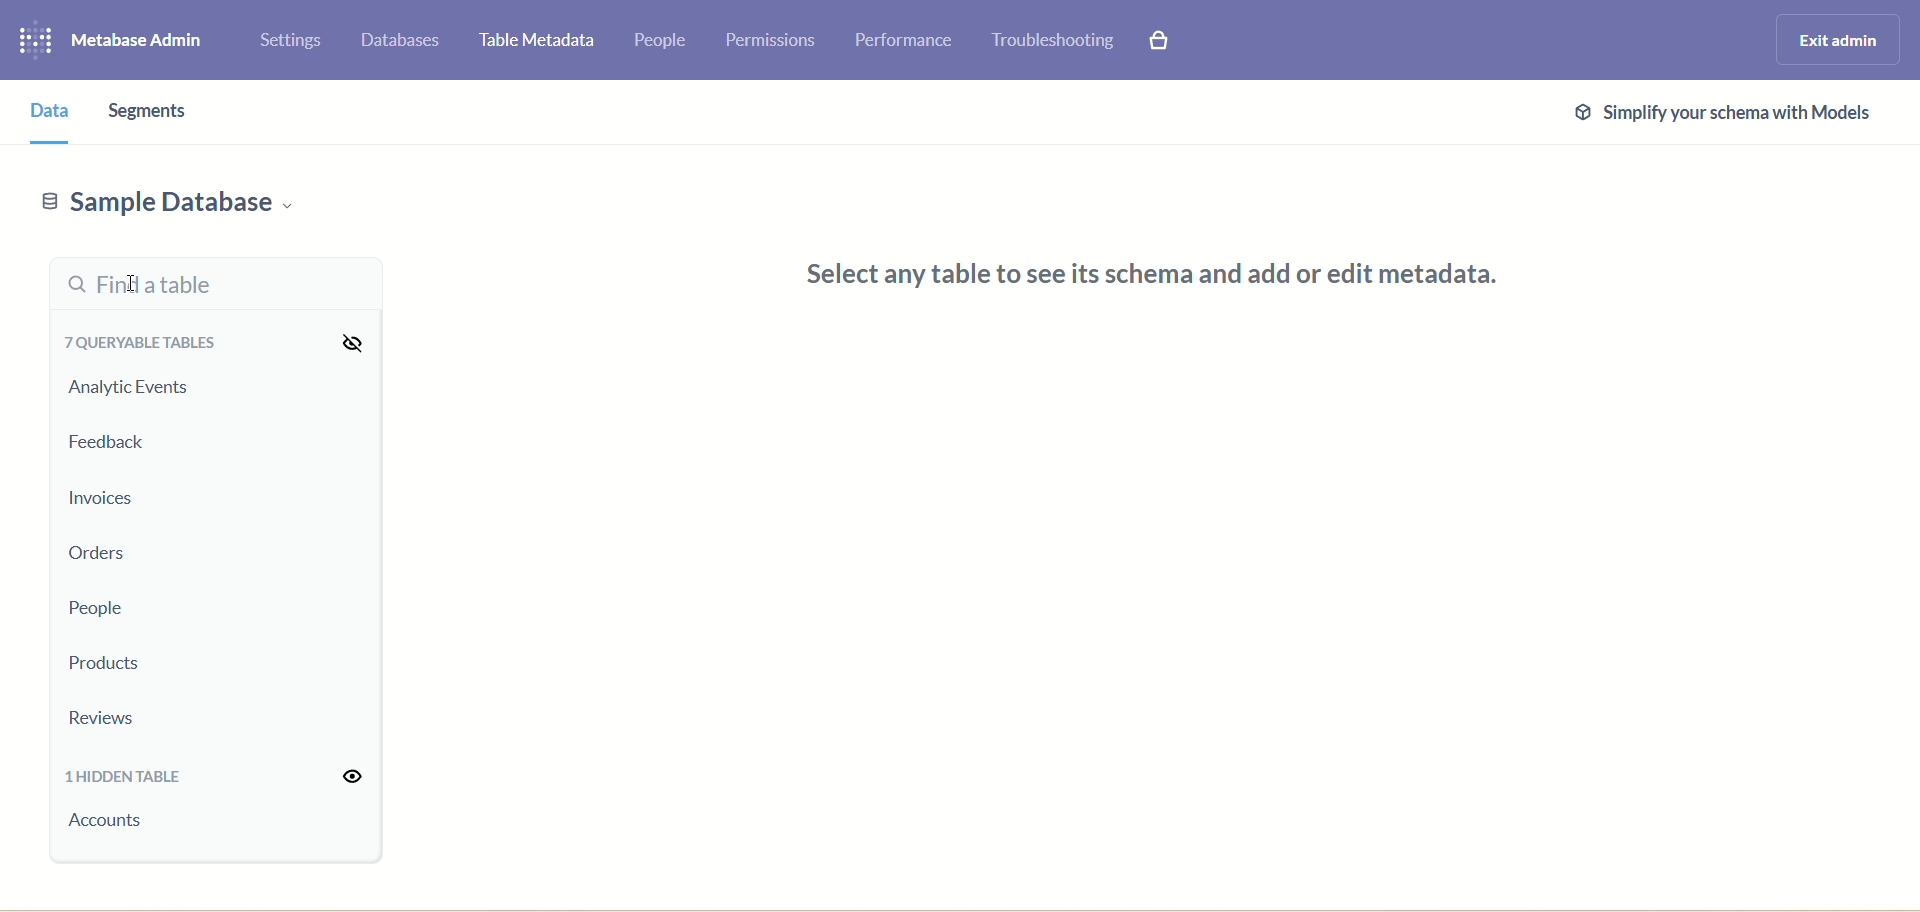  I want to click on invoices, so click(101, 504).